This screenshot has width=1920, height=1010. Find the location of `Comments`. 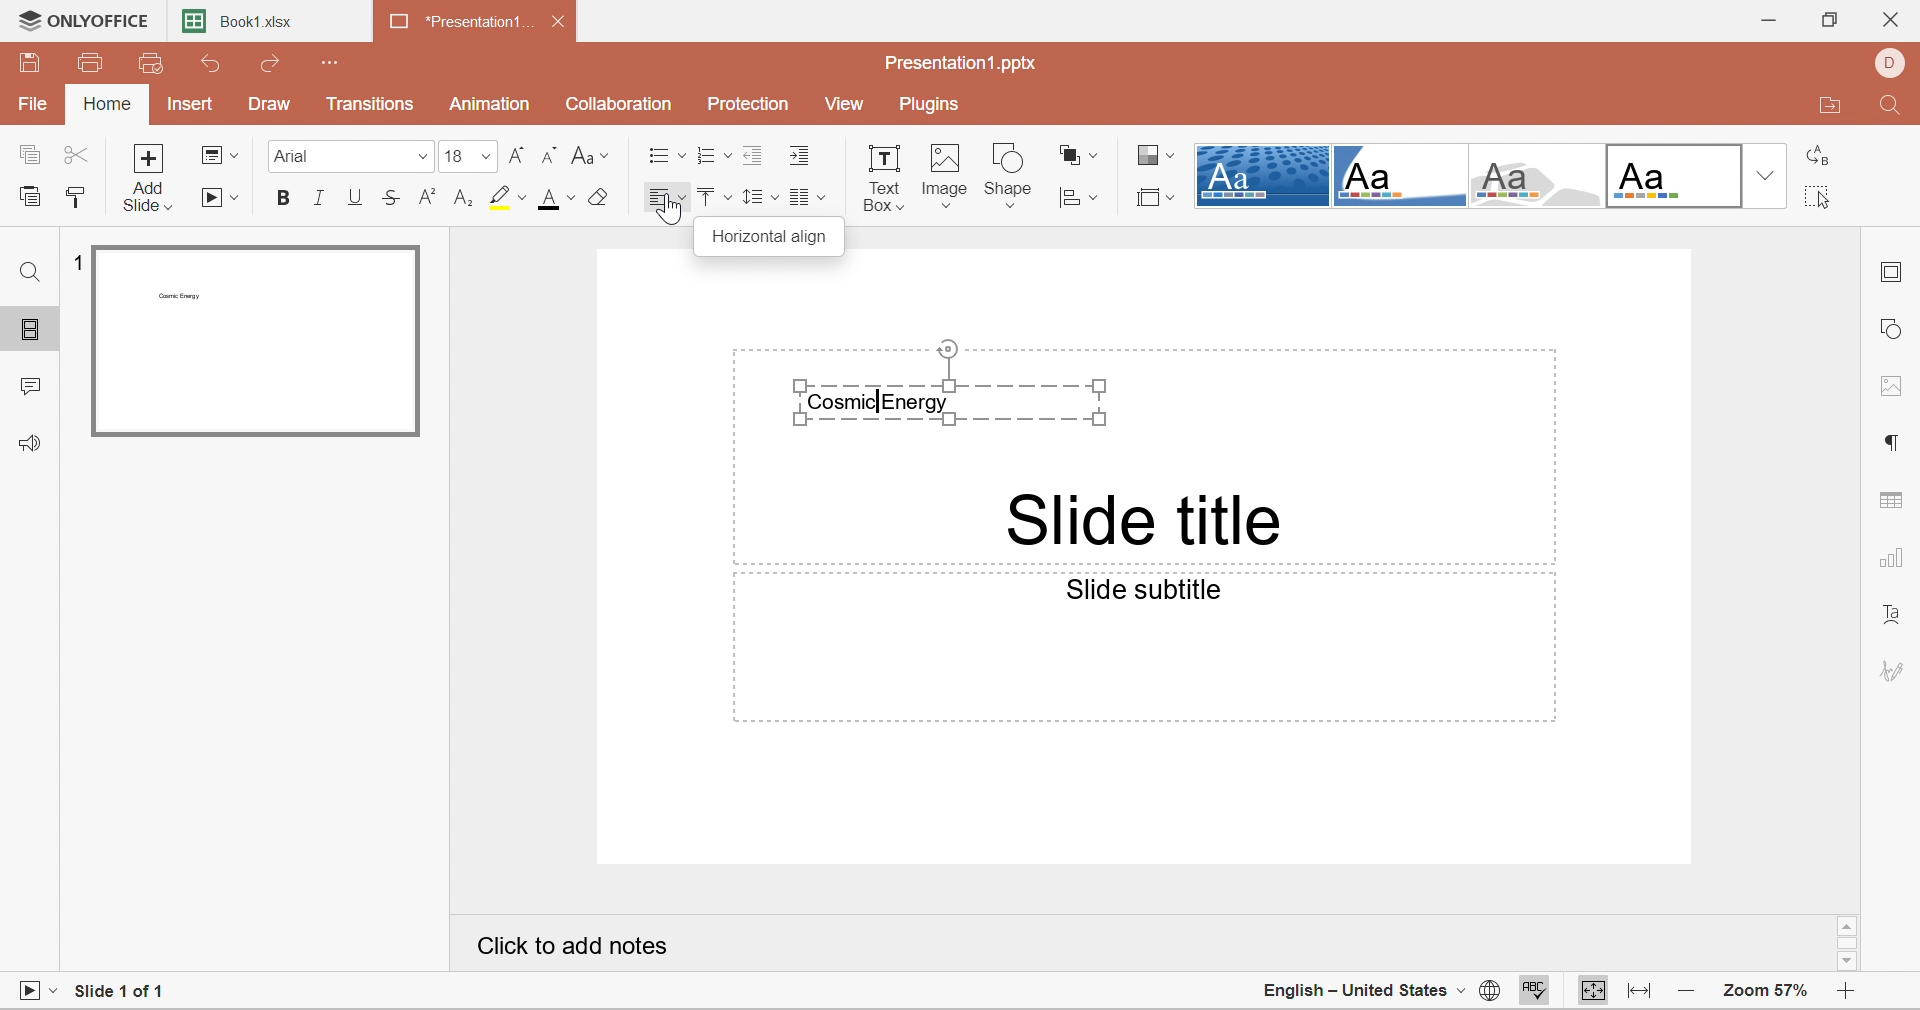

Comments is located at coordinates (29, 390).